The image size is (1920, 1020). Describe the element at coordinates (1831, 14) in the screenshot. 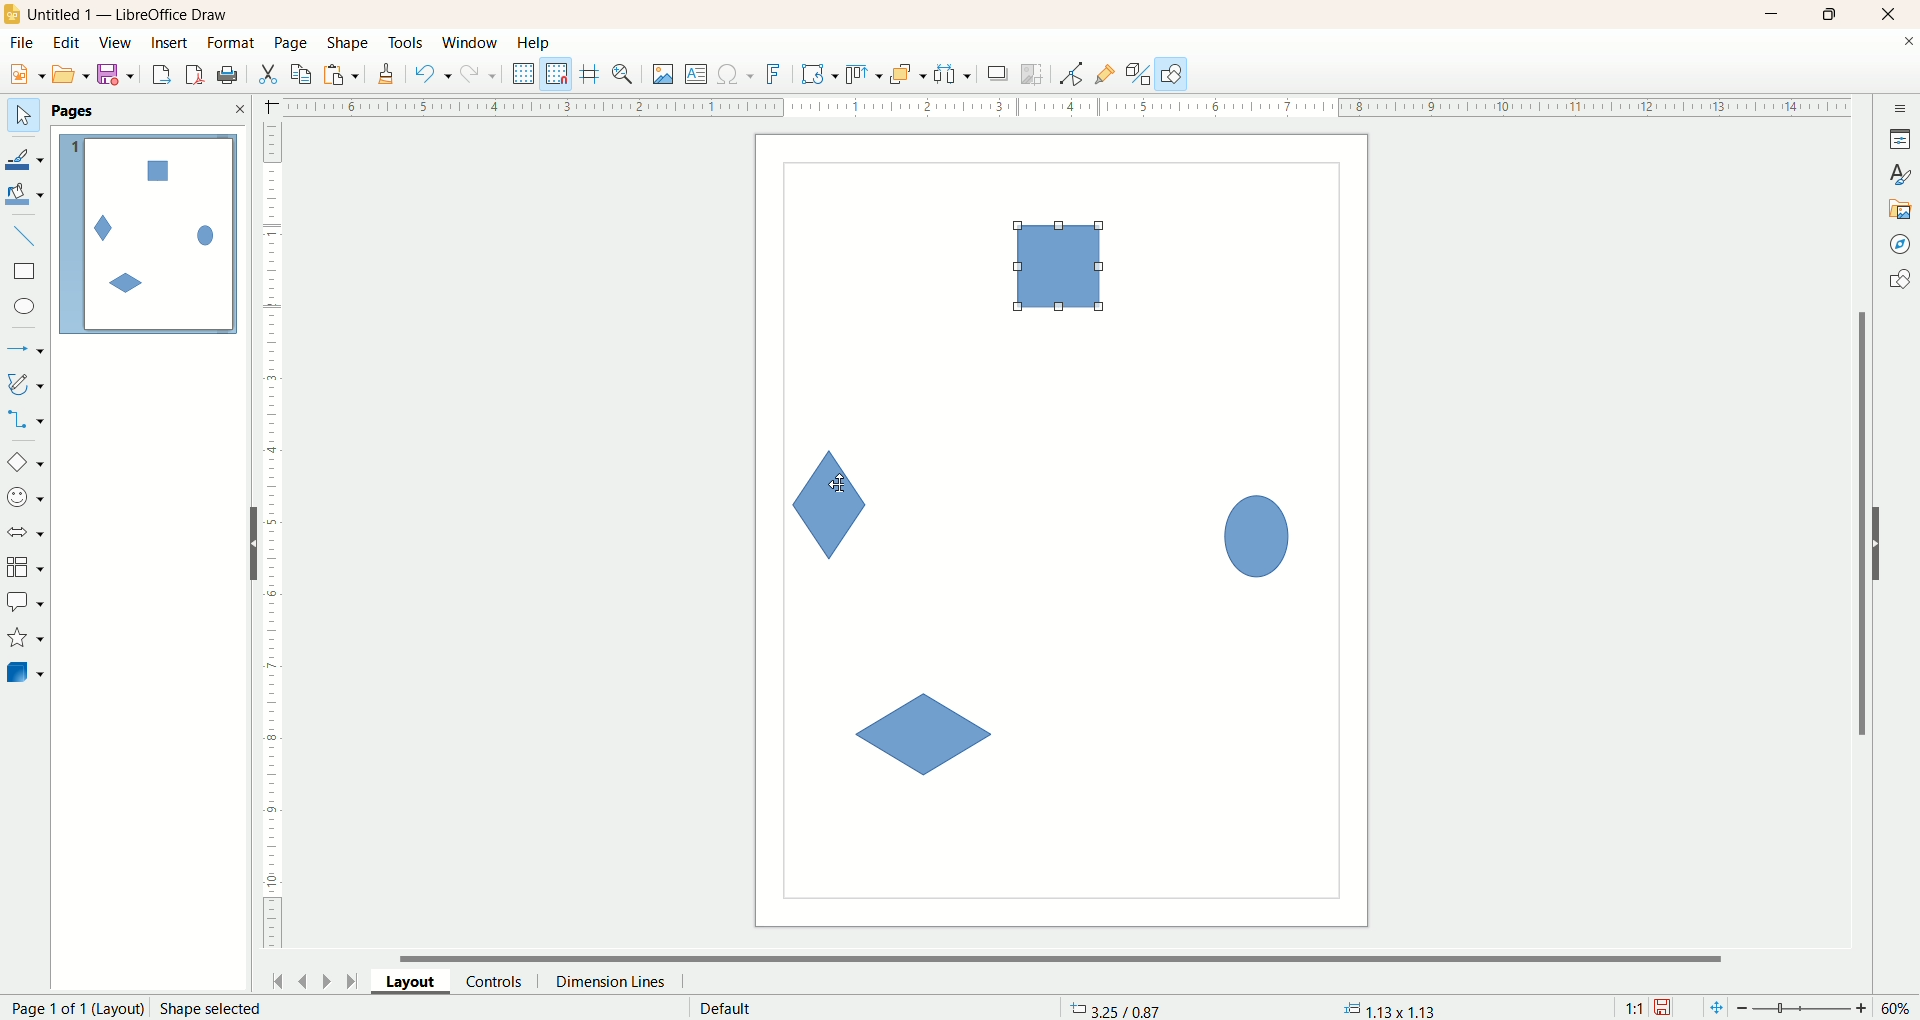

I see `maximize` at that location.